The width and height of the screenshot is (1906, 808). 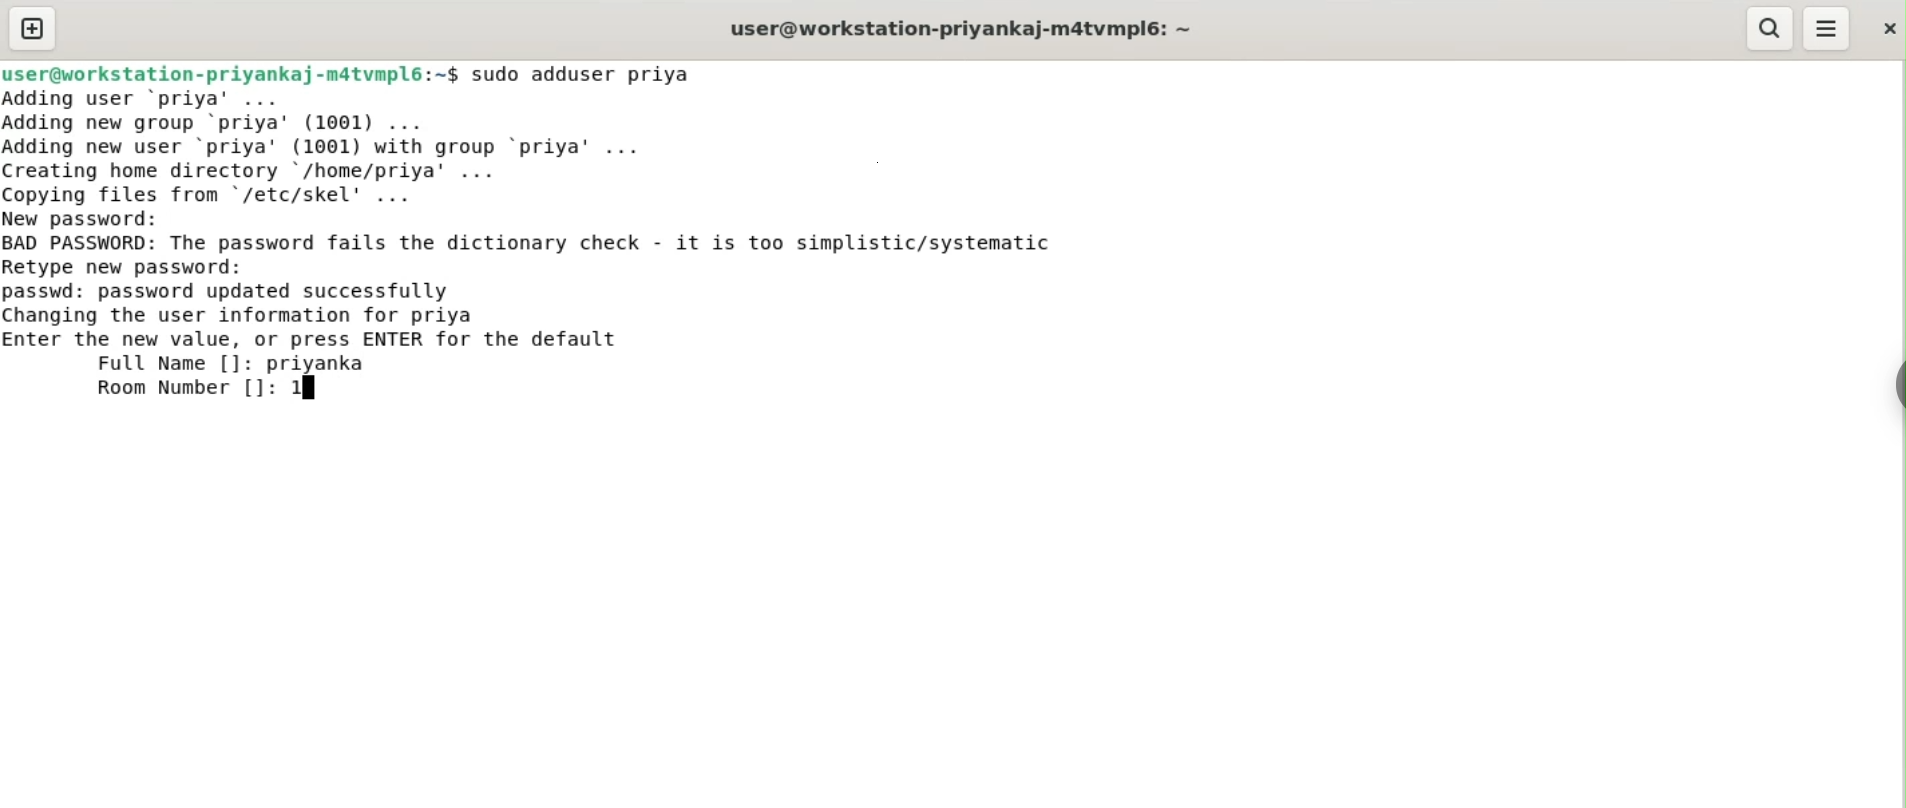 What do you see at coordinates (564, 244) in the screenshot?
I see `BAD PASSWORD: The password fails the dictionary check. it is too simplistic/systematic` at bounding box center [564, 244].